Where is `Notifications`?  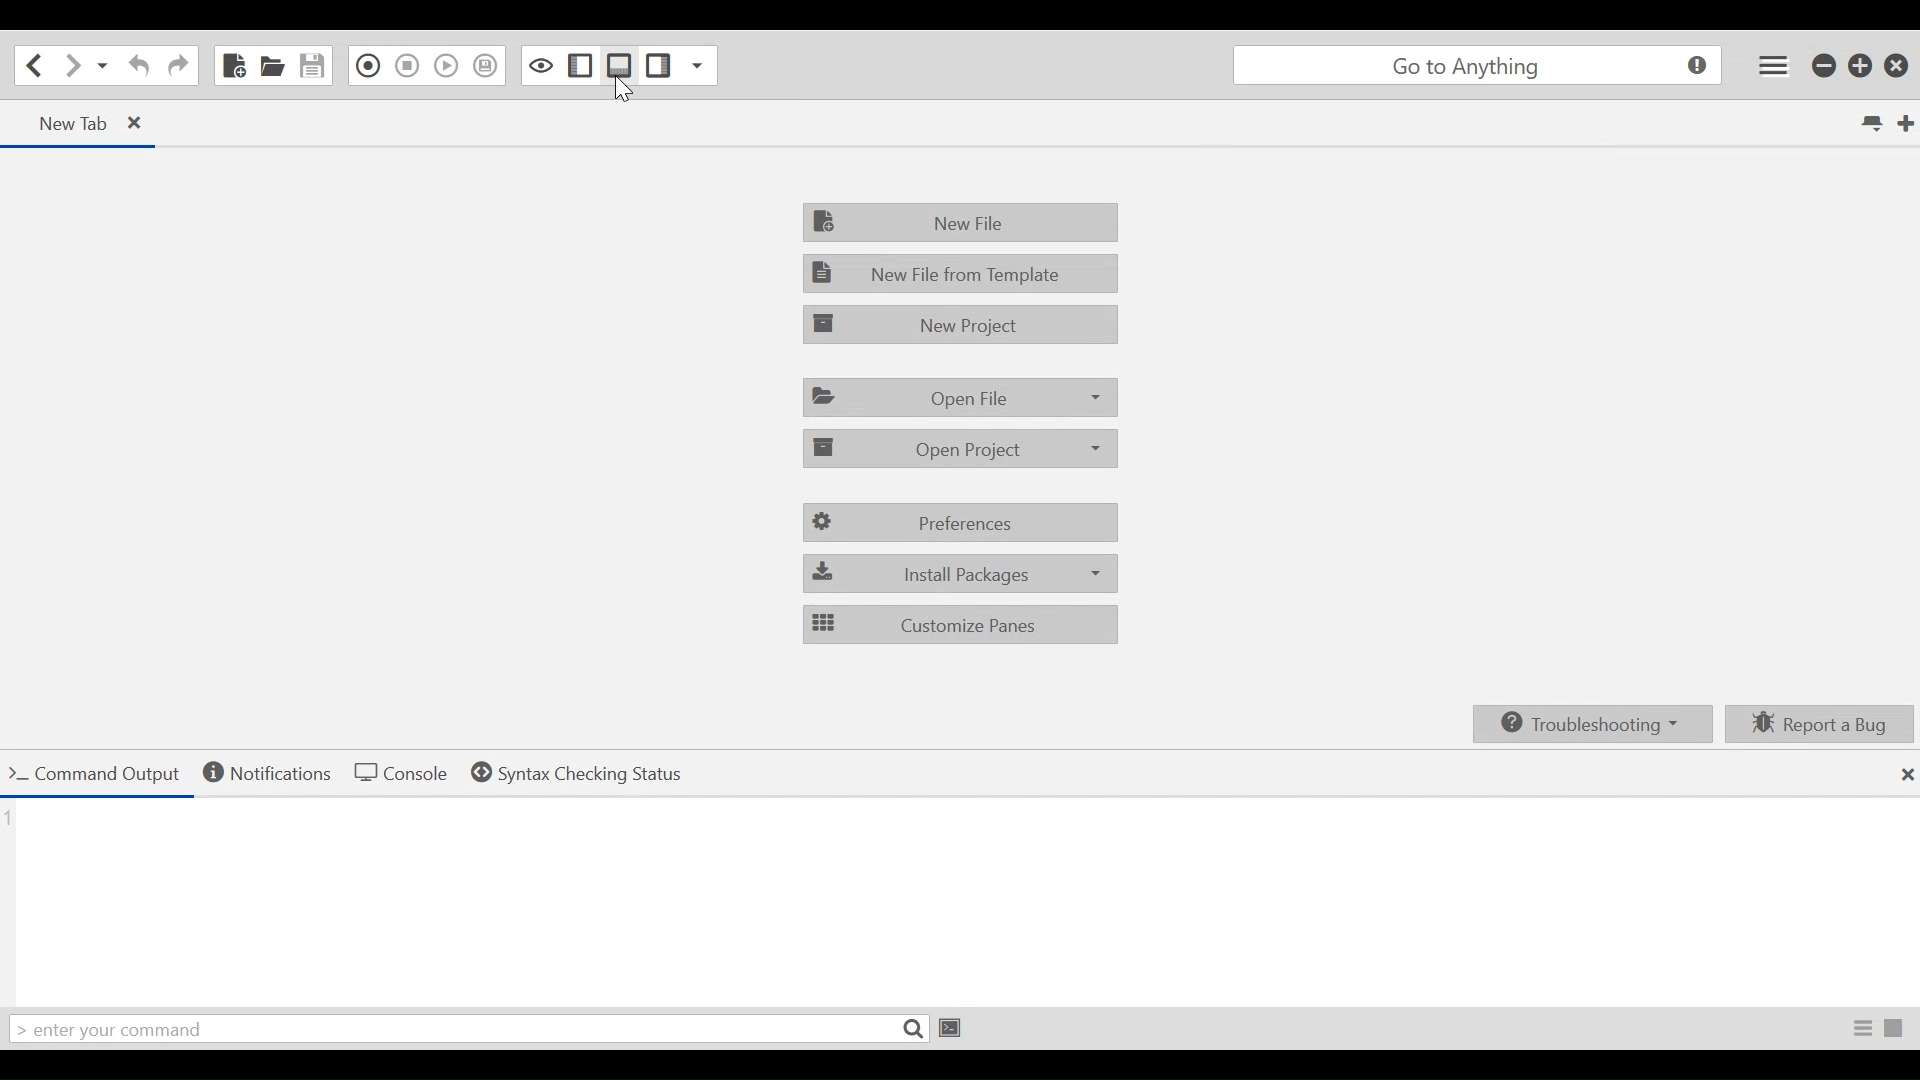 Notifications is located at coordinates (271, 775).